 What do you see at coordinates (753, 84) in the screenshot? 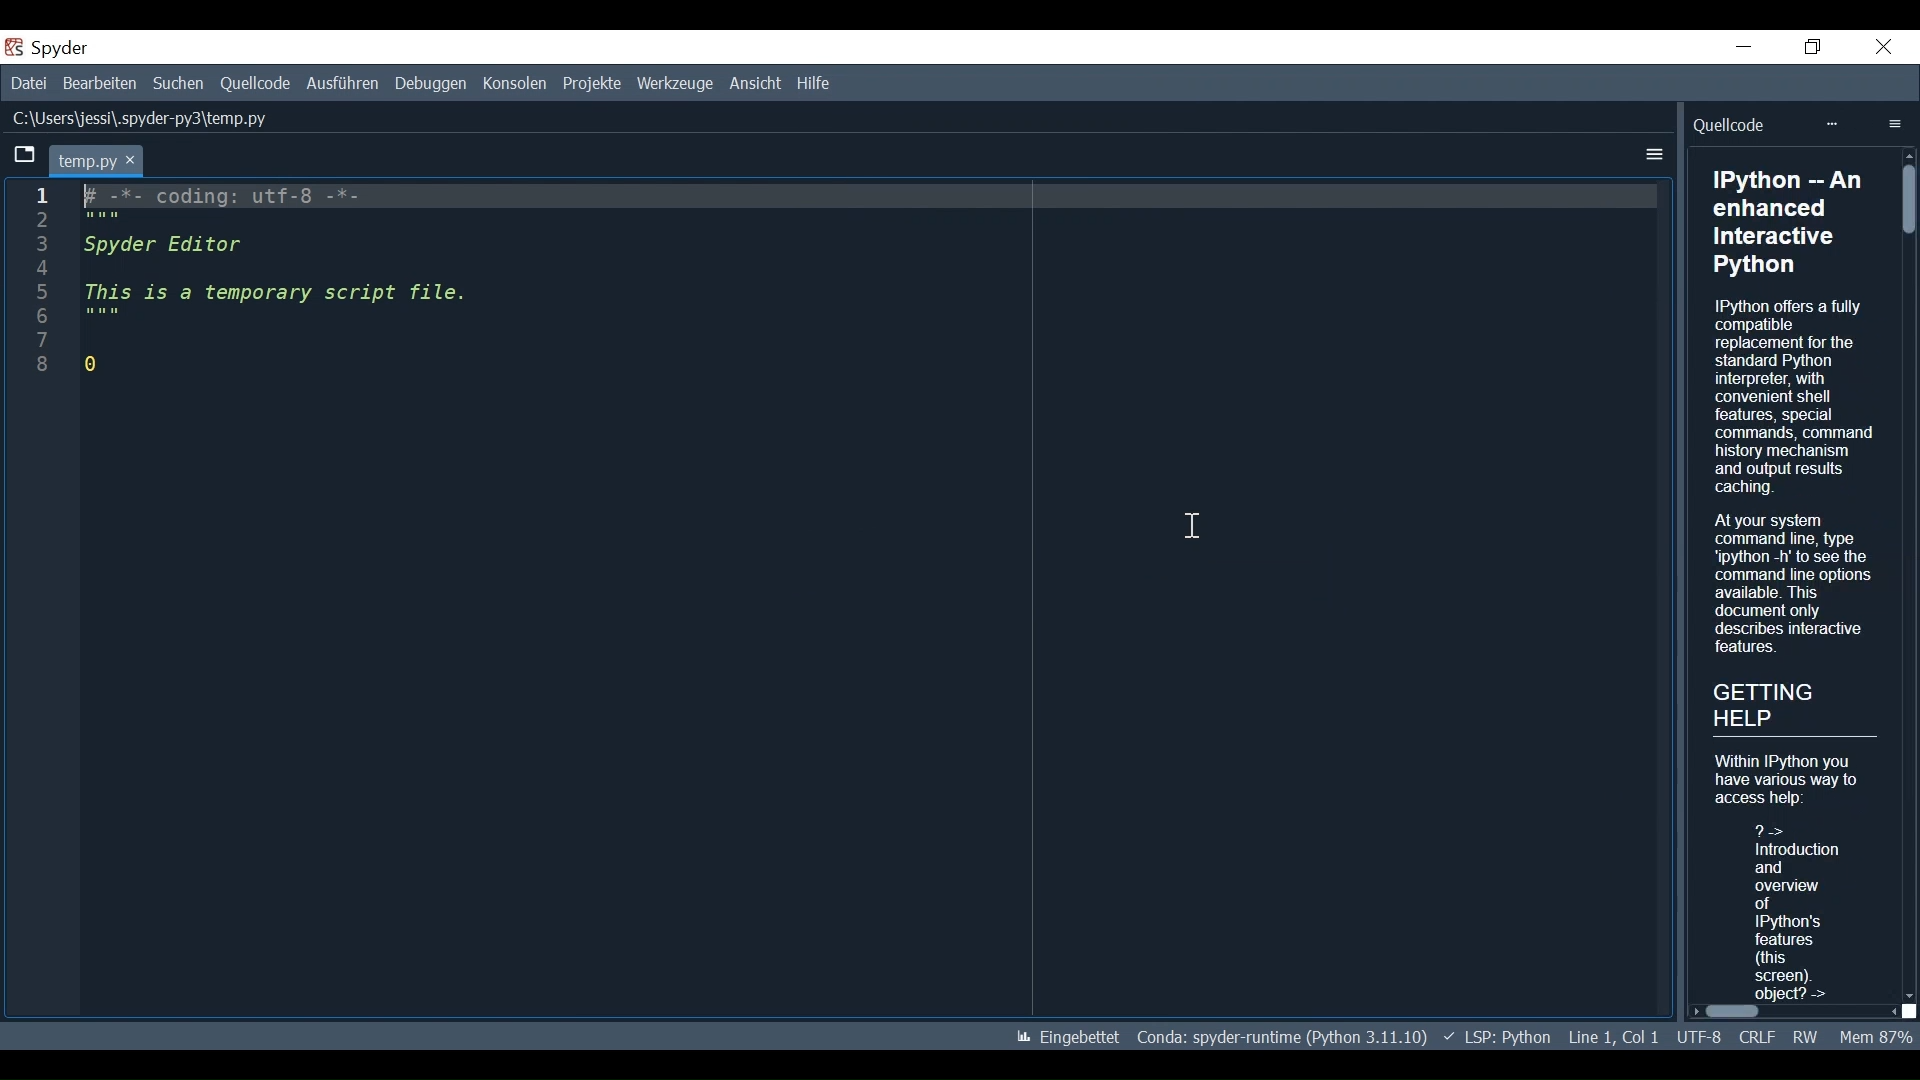
I see `View` at bounding box center [753, 84].